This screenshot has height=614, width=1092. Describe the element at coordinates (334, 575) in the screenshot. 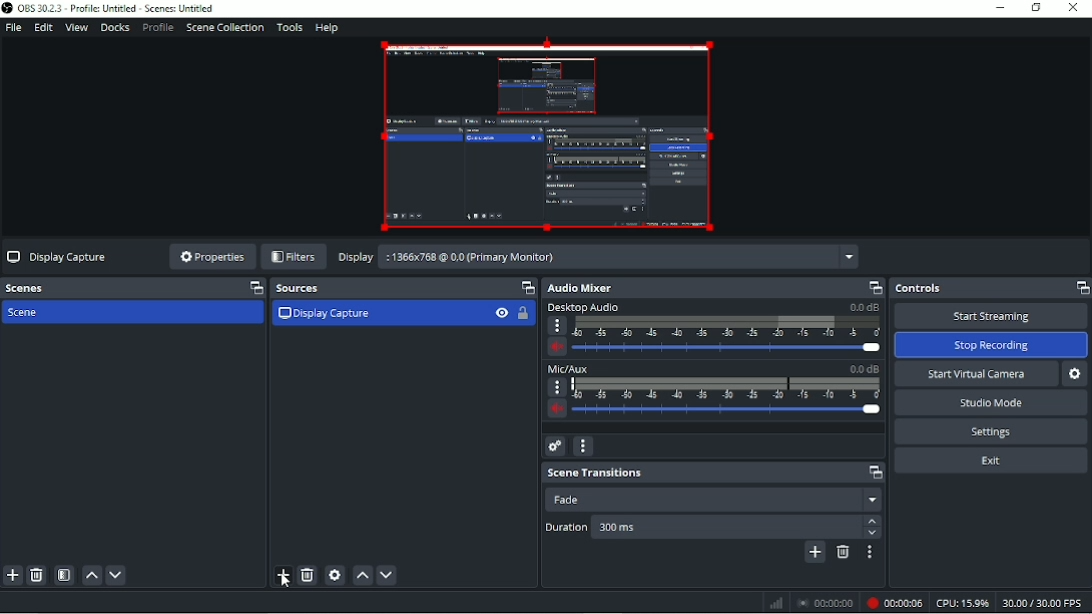

I see `Open source properties` at that location.